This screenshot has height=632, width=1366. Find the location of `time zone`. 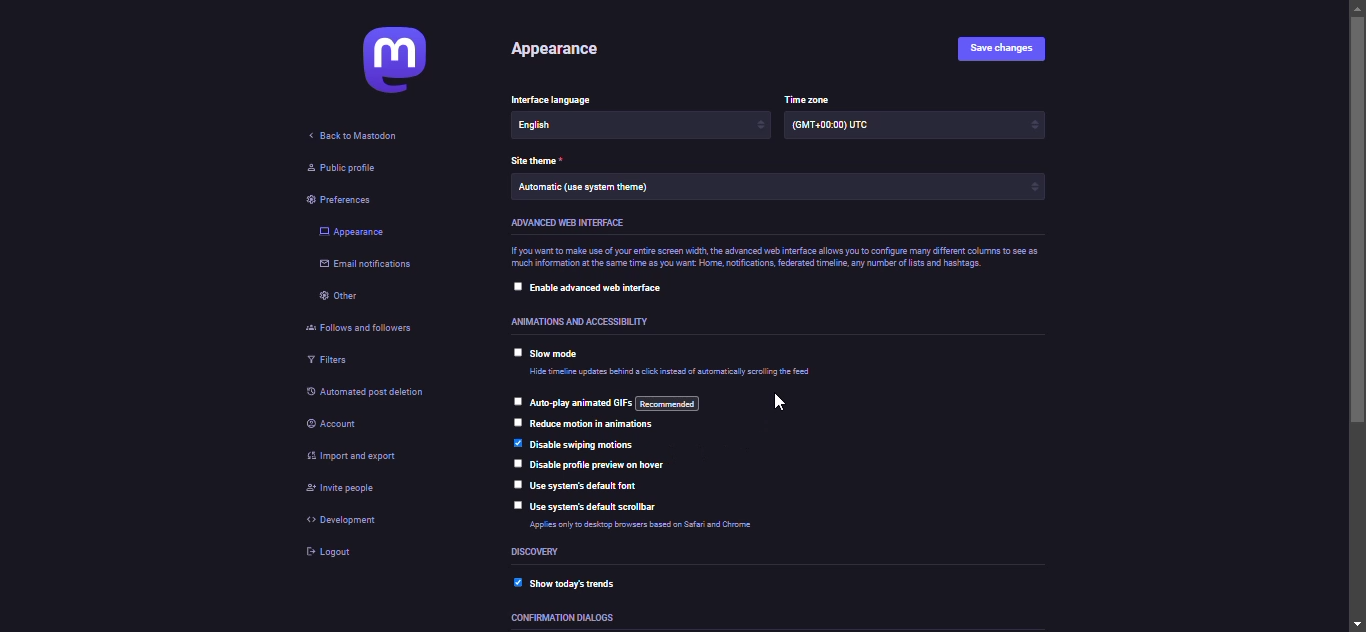

time zone is located at coordinates (847, 125).